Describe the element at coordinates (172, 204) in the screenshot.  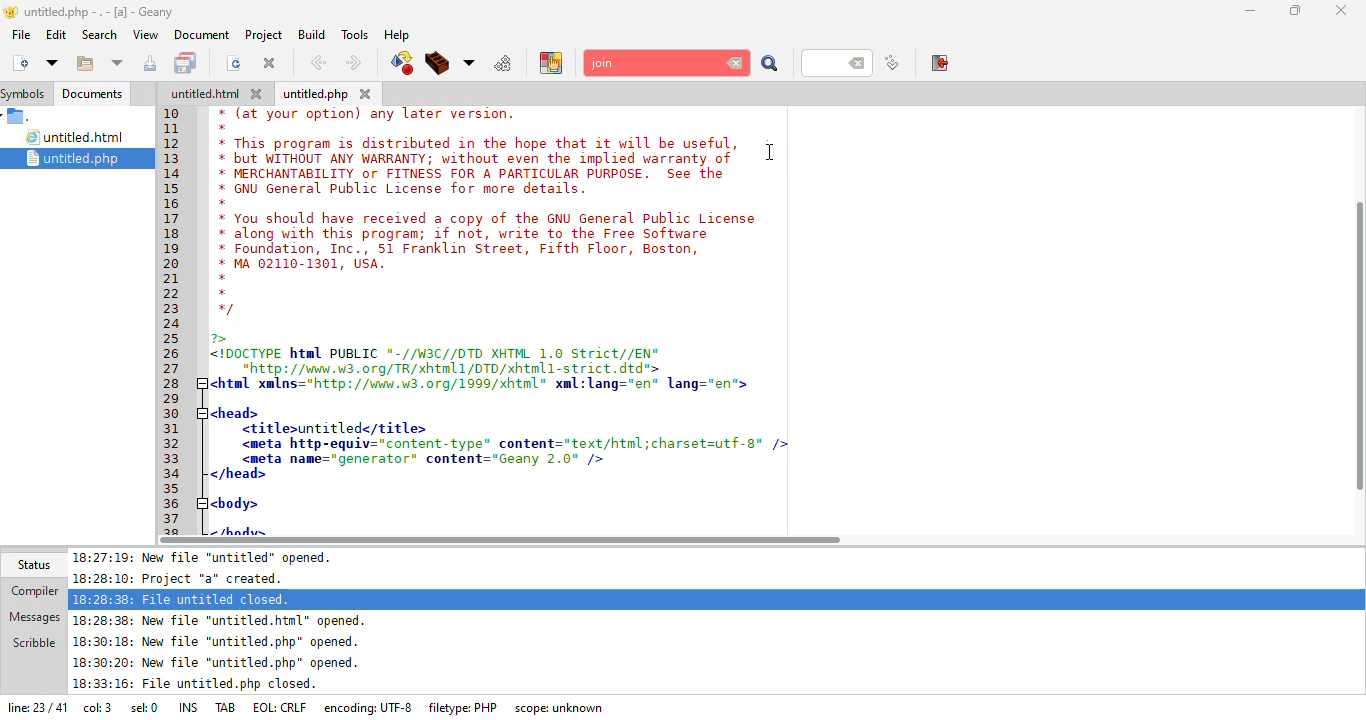
I see `16` at that location.